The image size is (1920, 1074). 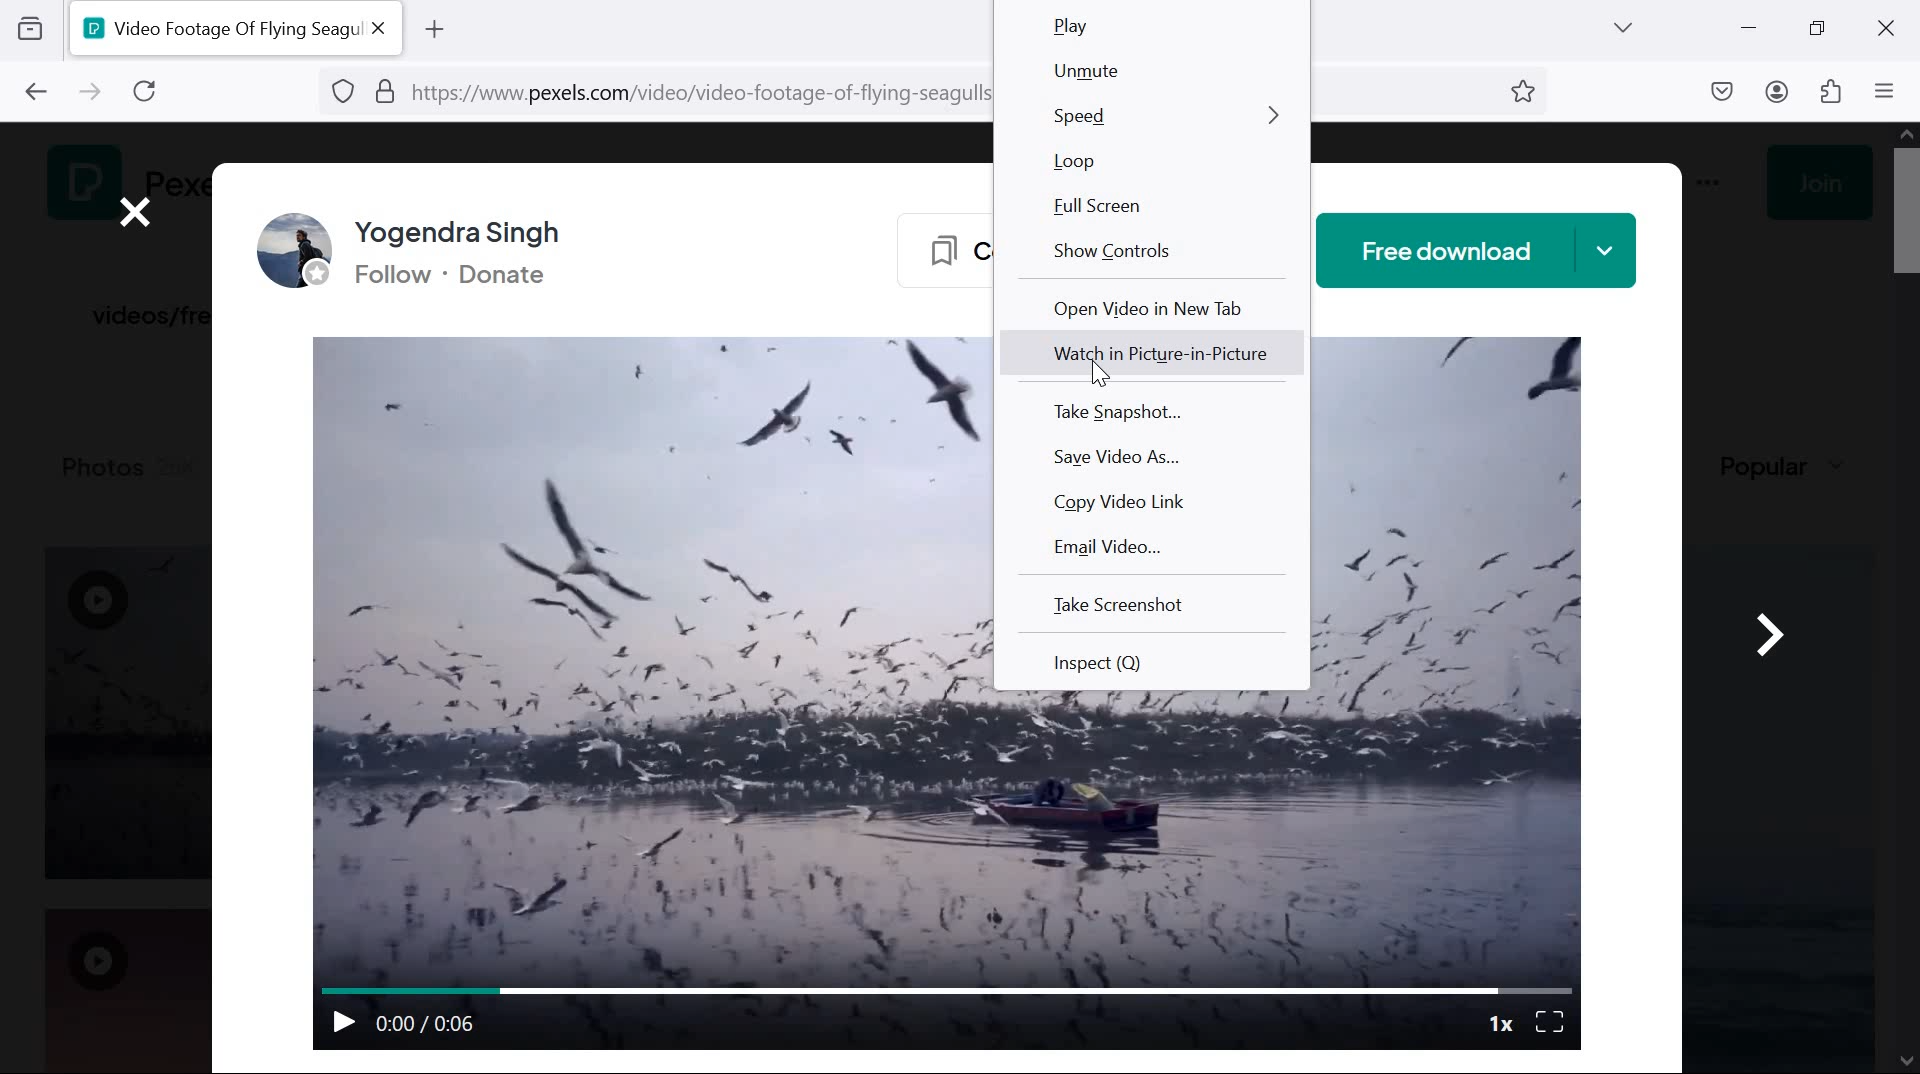 What do you see at coordinates (288, 252) in the screenshot?
I see `profile picture` at bounding box center [288, 252].